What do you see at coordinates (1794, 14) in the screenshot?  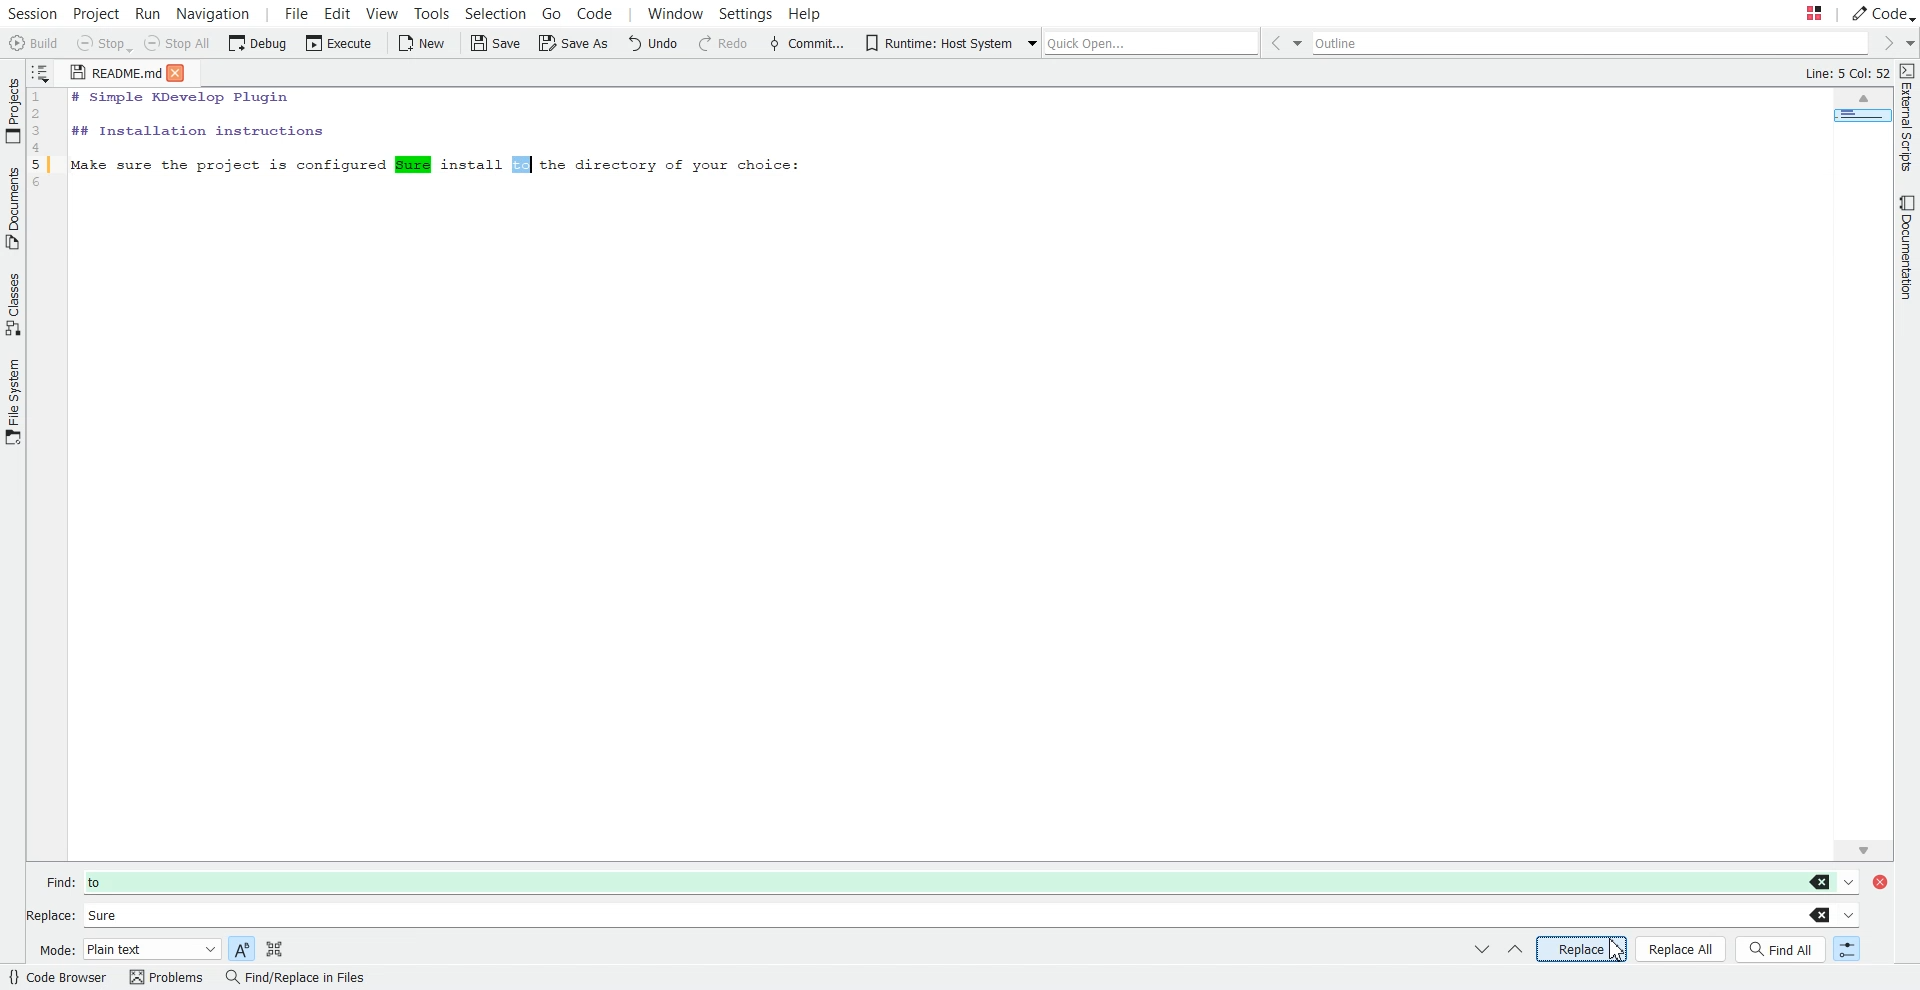 I see `Stash` at bounding box center [1794, 14].